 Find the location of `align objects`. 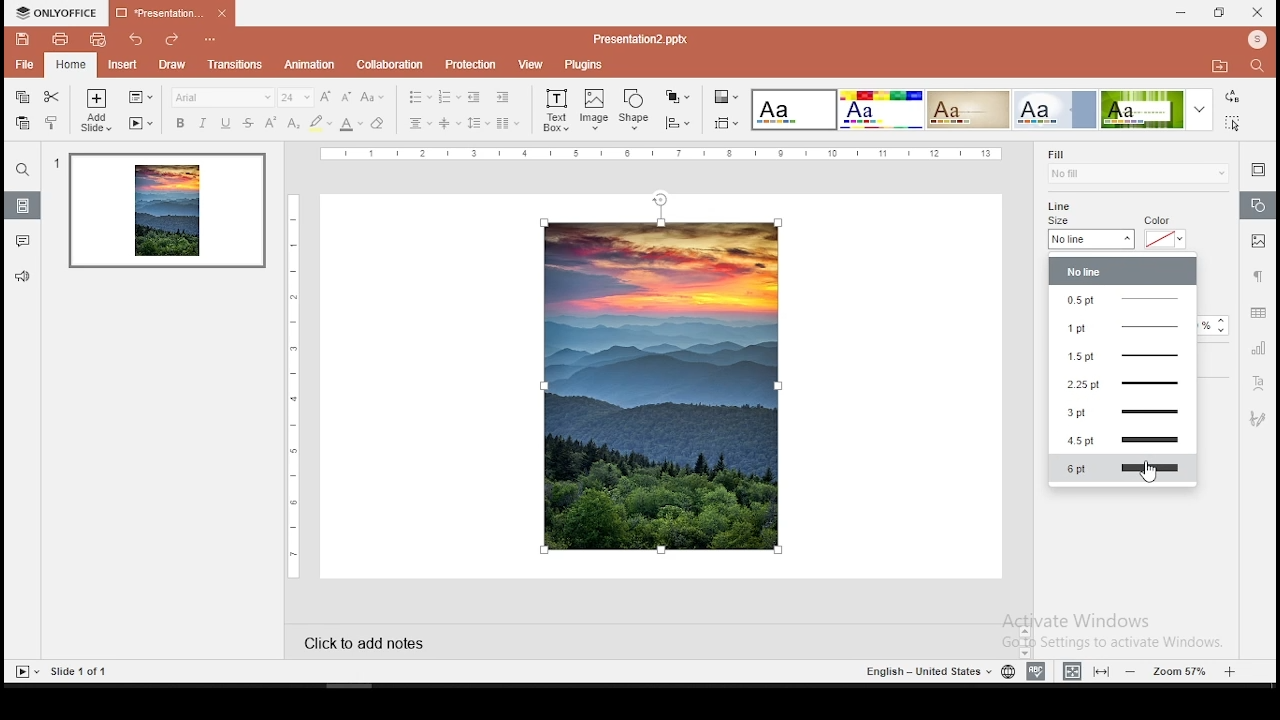

align objects is located at coordinates (677, 122).